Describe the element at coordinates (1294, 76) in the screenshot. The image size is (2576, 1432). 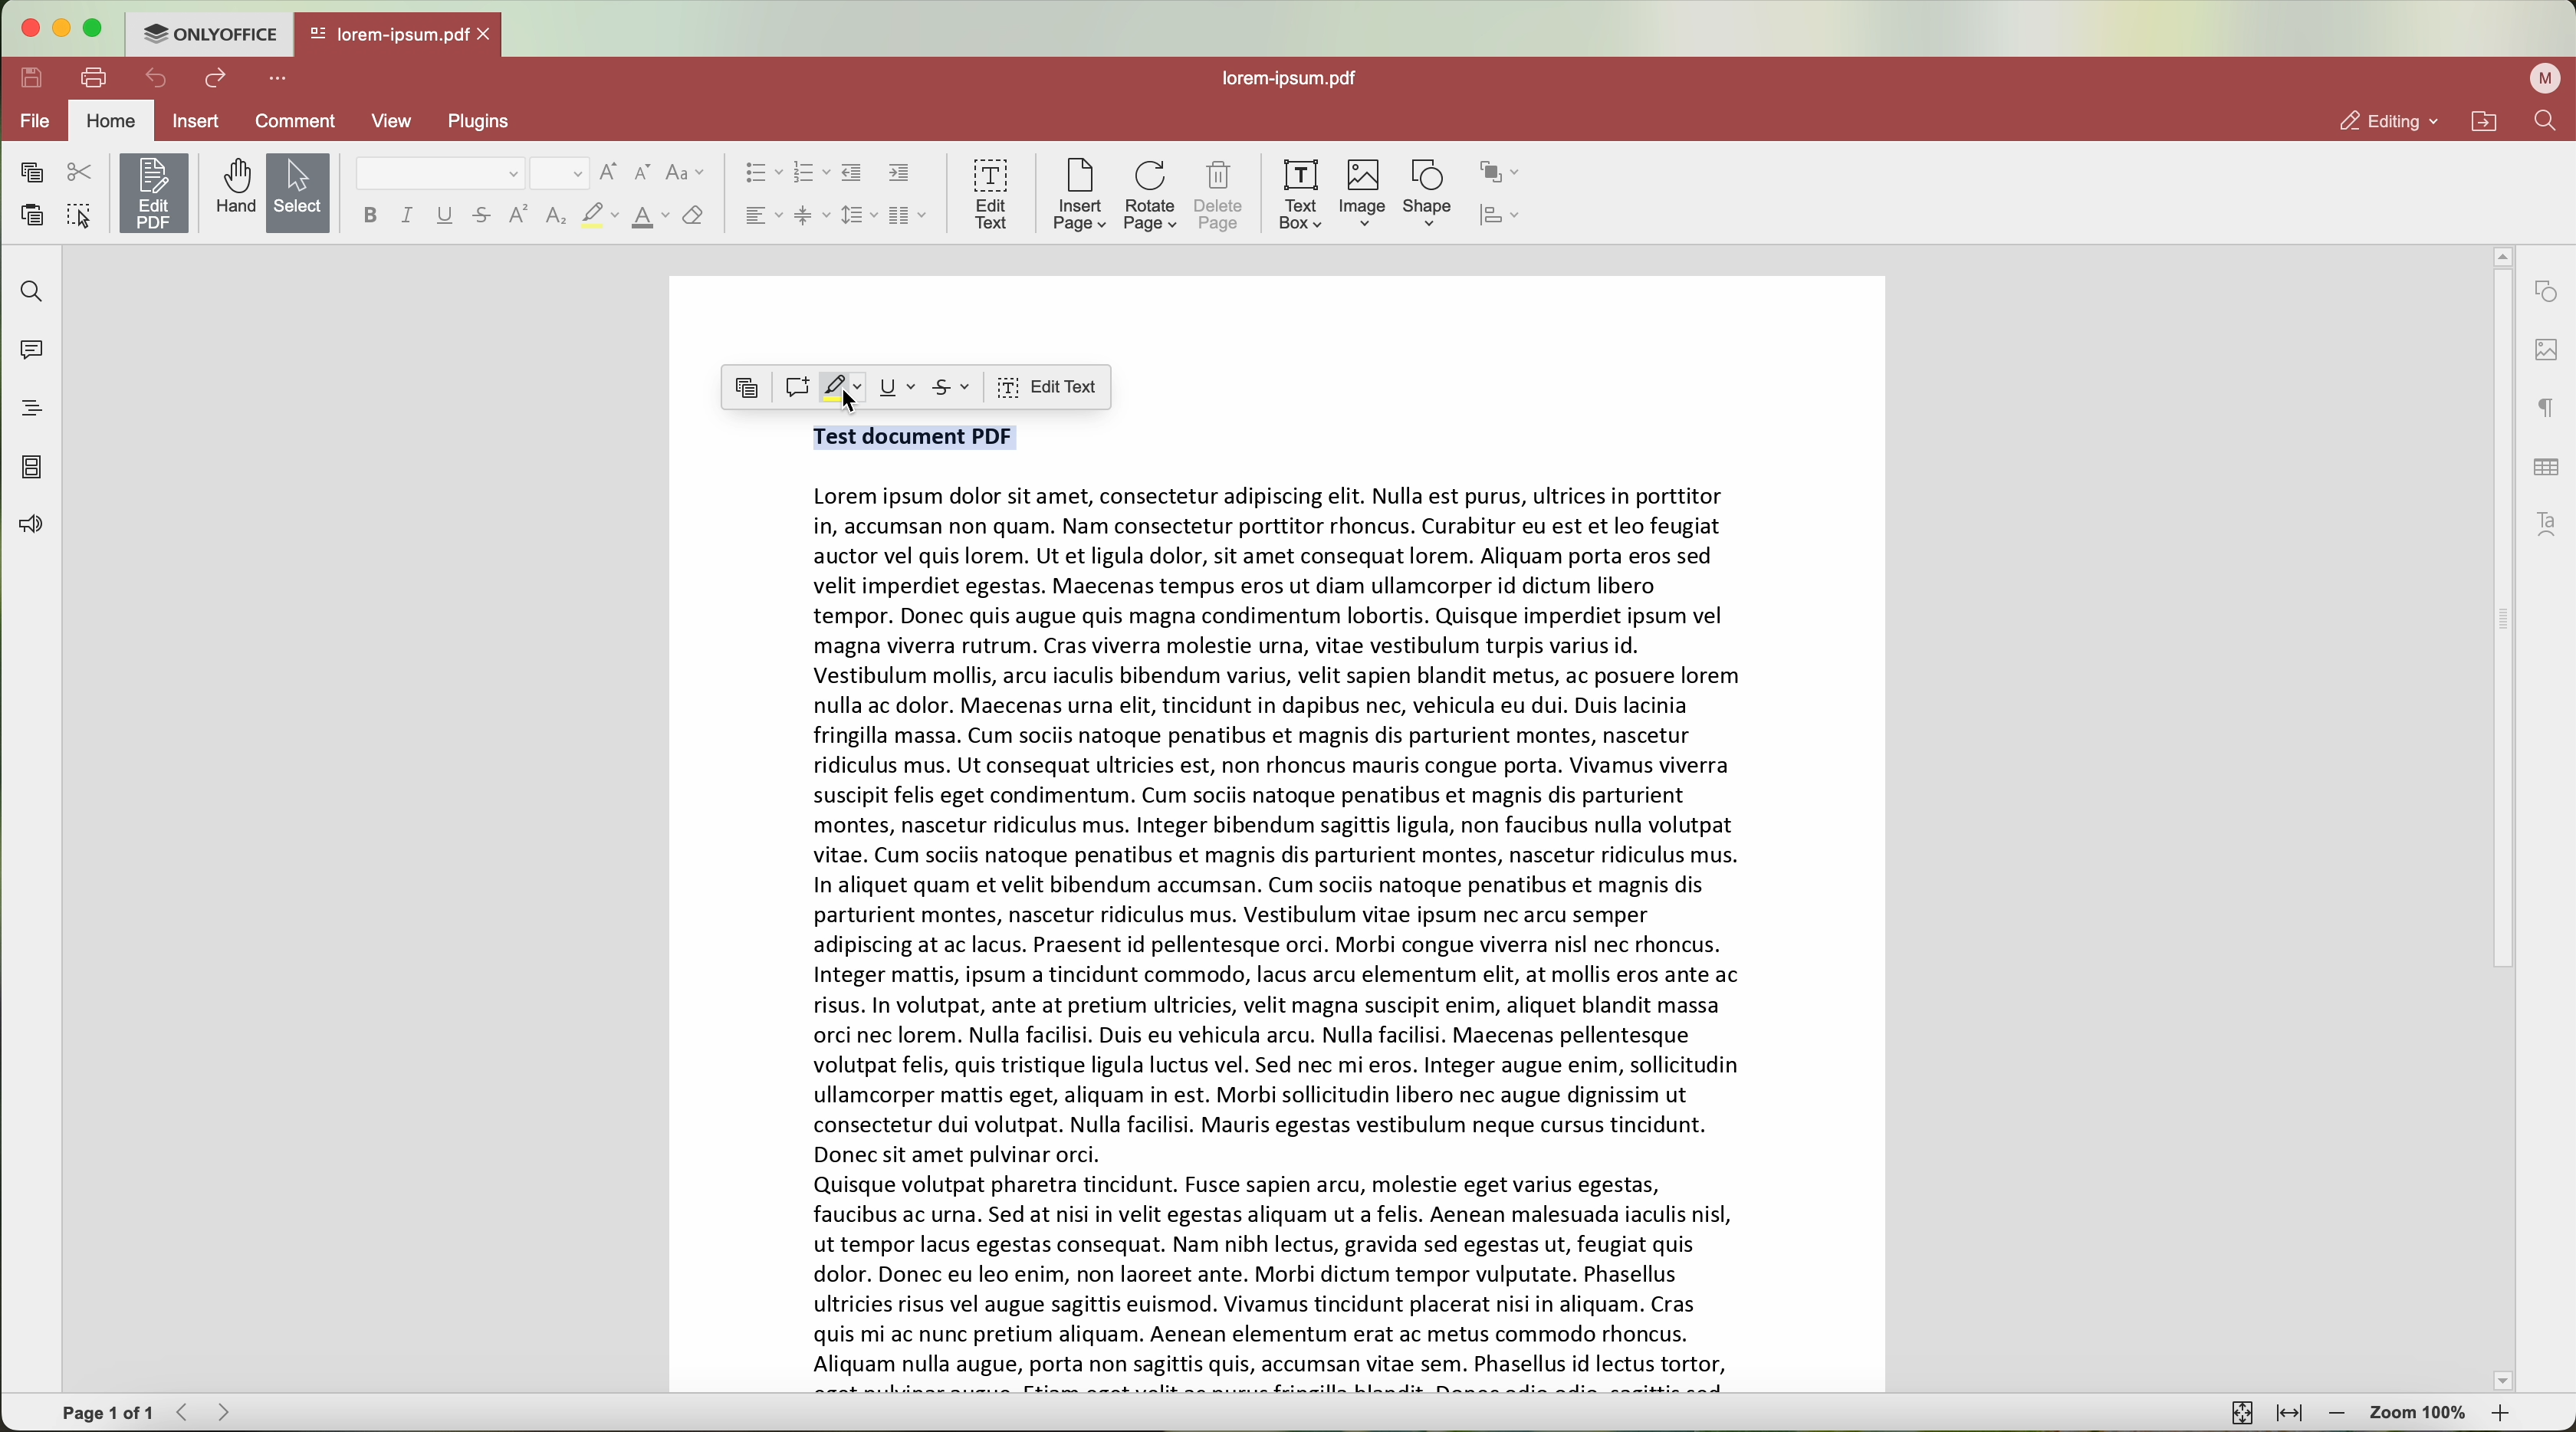
I see `file name` at that location.